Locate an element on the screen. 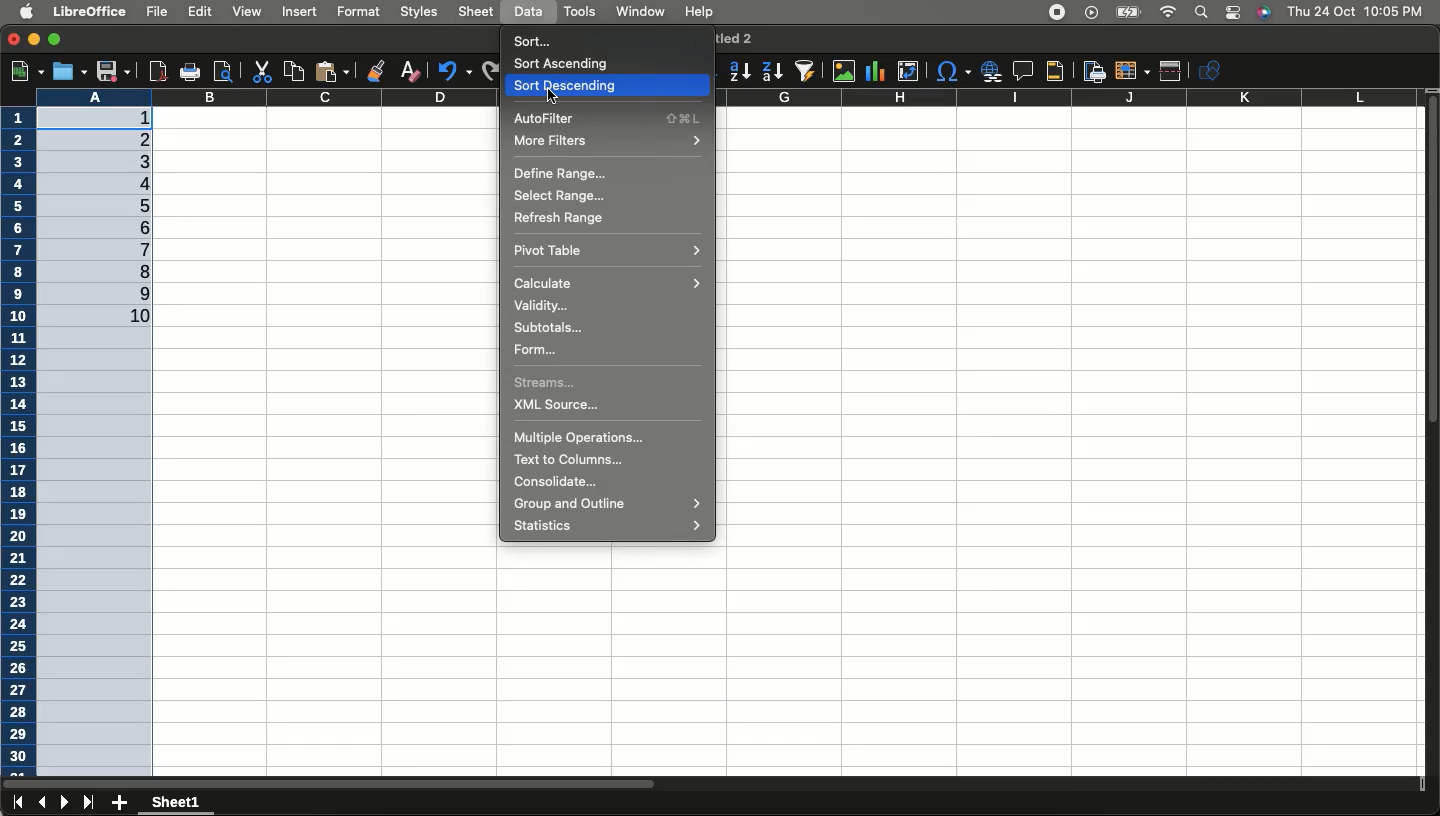 This screenshot has width=1440, height=816. Internet is located at coordinates (1168, 13).